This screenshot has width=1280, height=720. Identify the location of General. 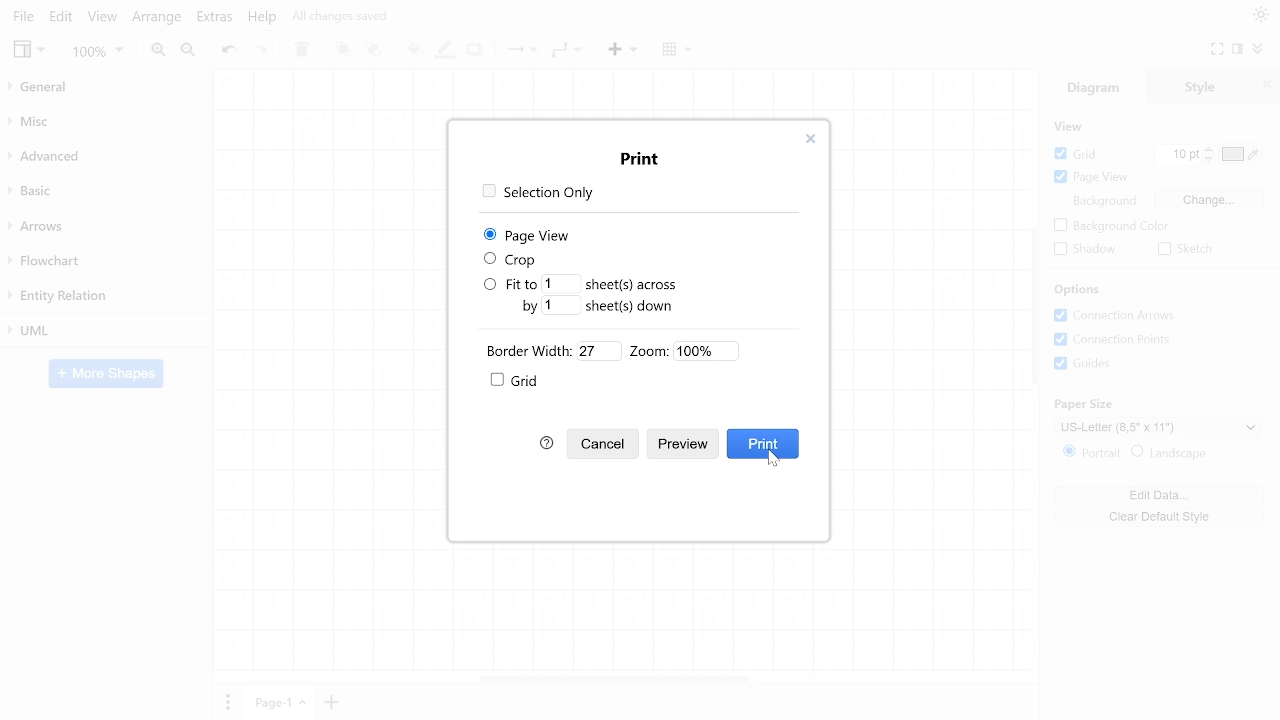
(104, 89).